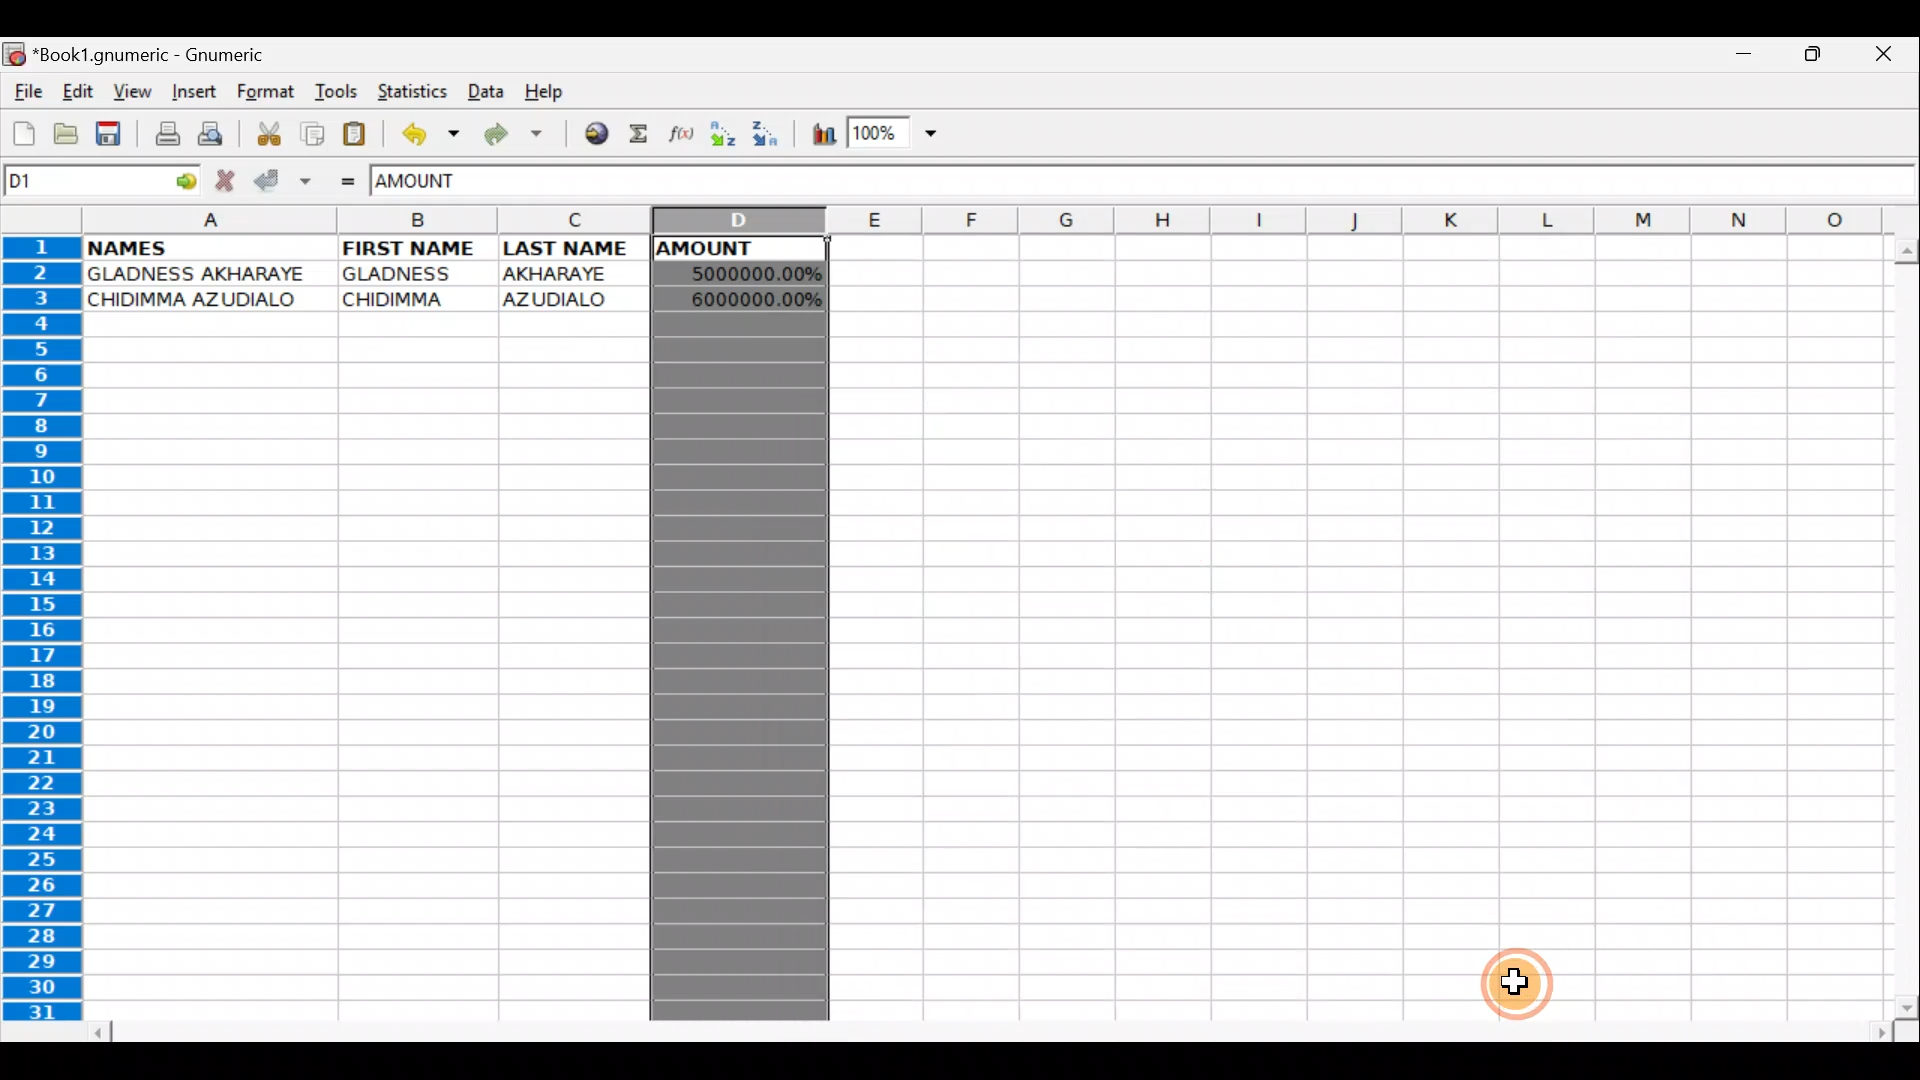 This screenshot has height=1080, width=1920. I want to click on LAST NAME, so click(575, 250).